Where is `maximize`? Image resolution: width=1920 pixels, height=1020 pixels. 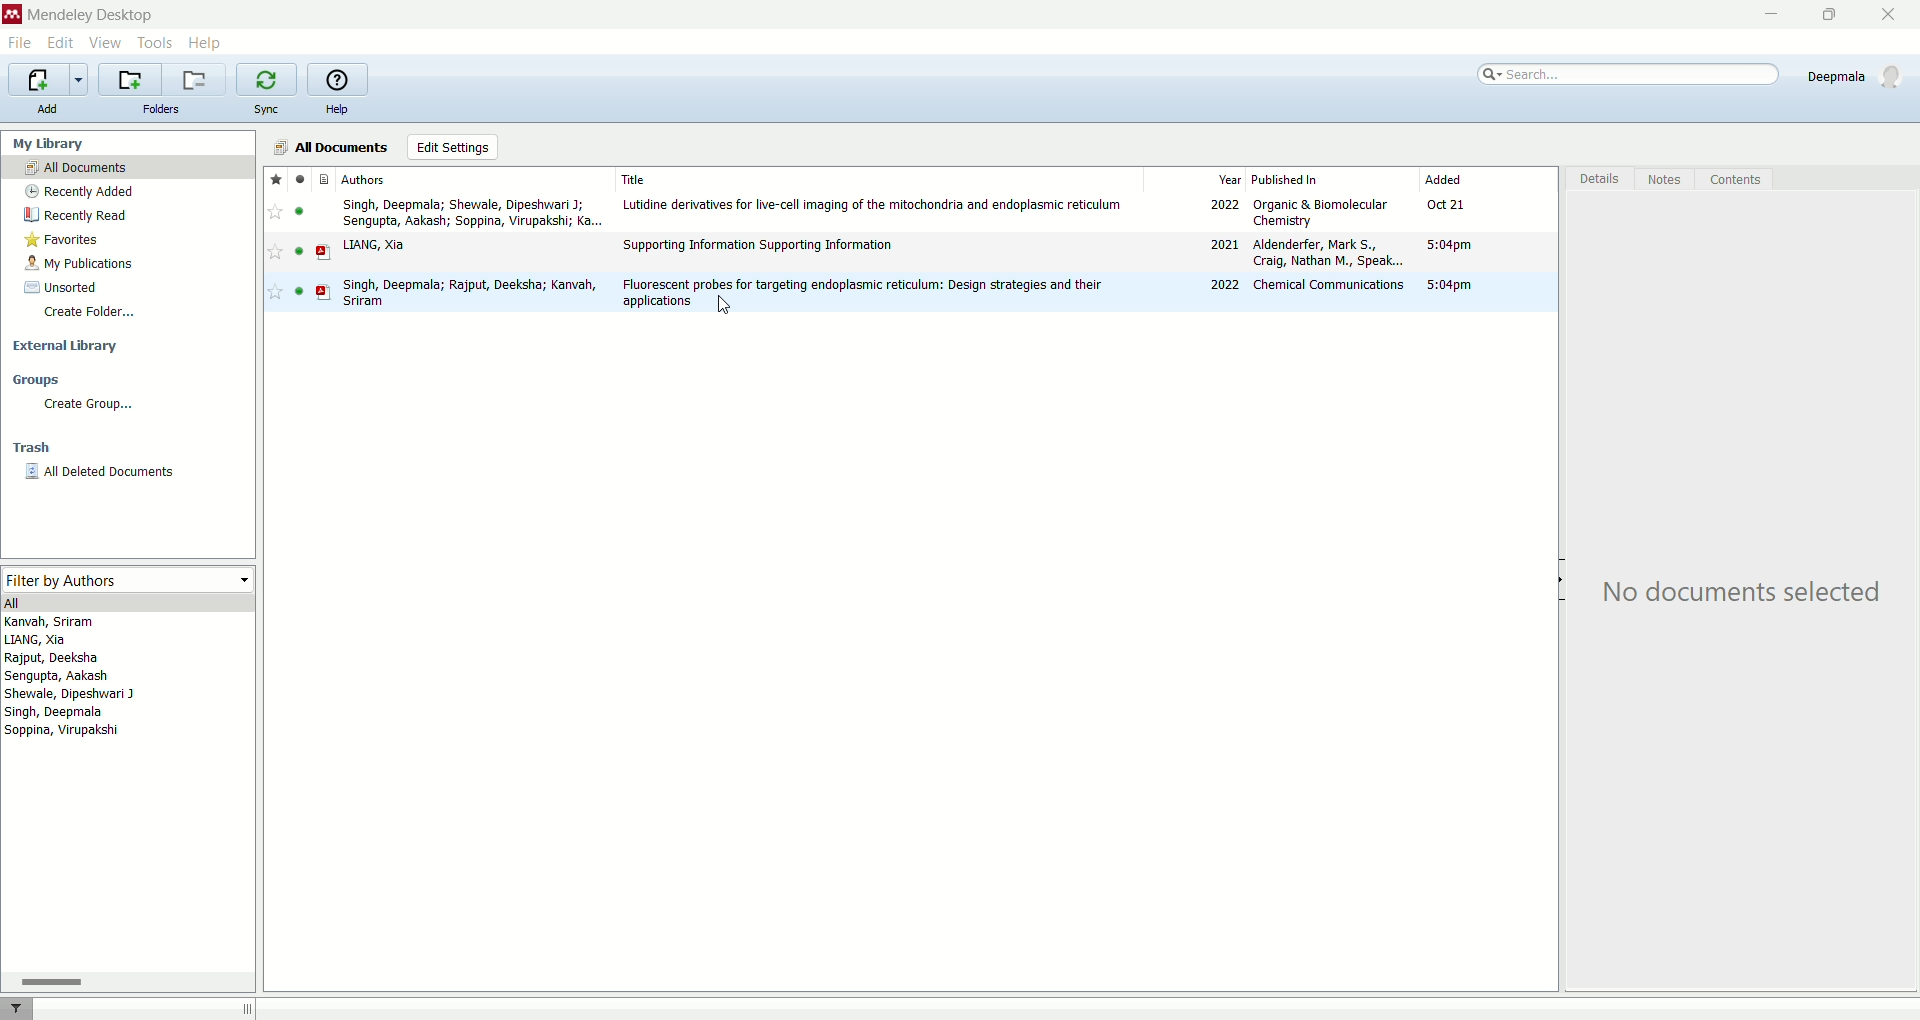 maximize is located at coordinates (1831, 15).